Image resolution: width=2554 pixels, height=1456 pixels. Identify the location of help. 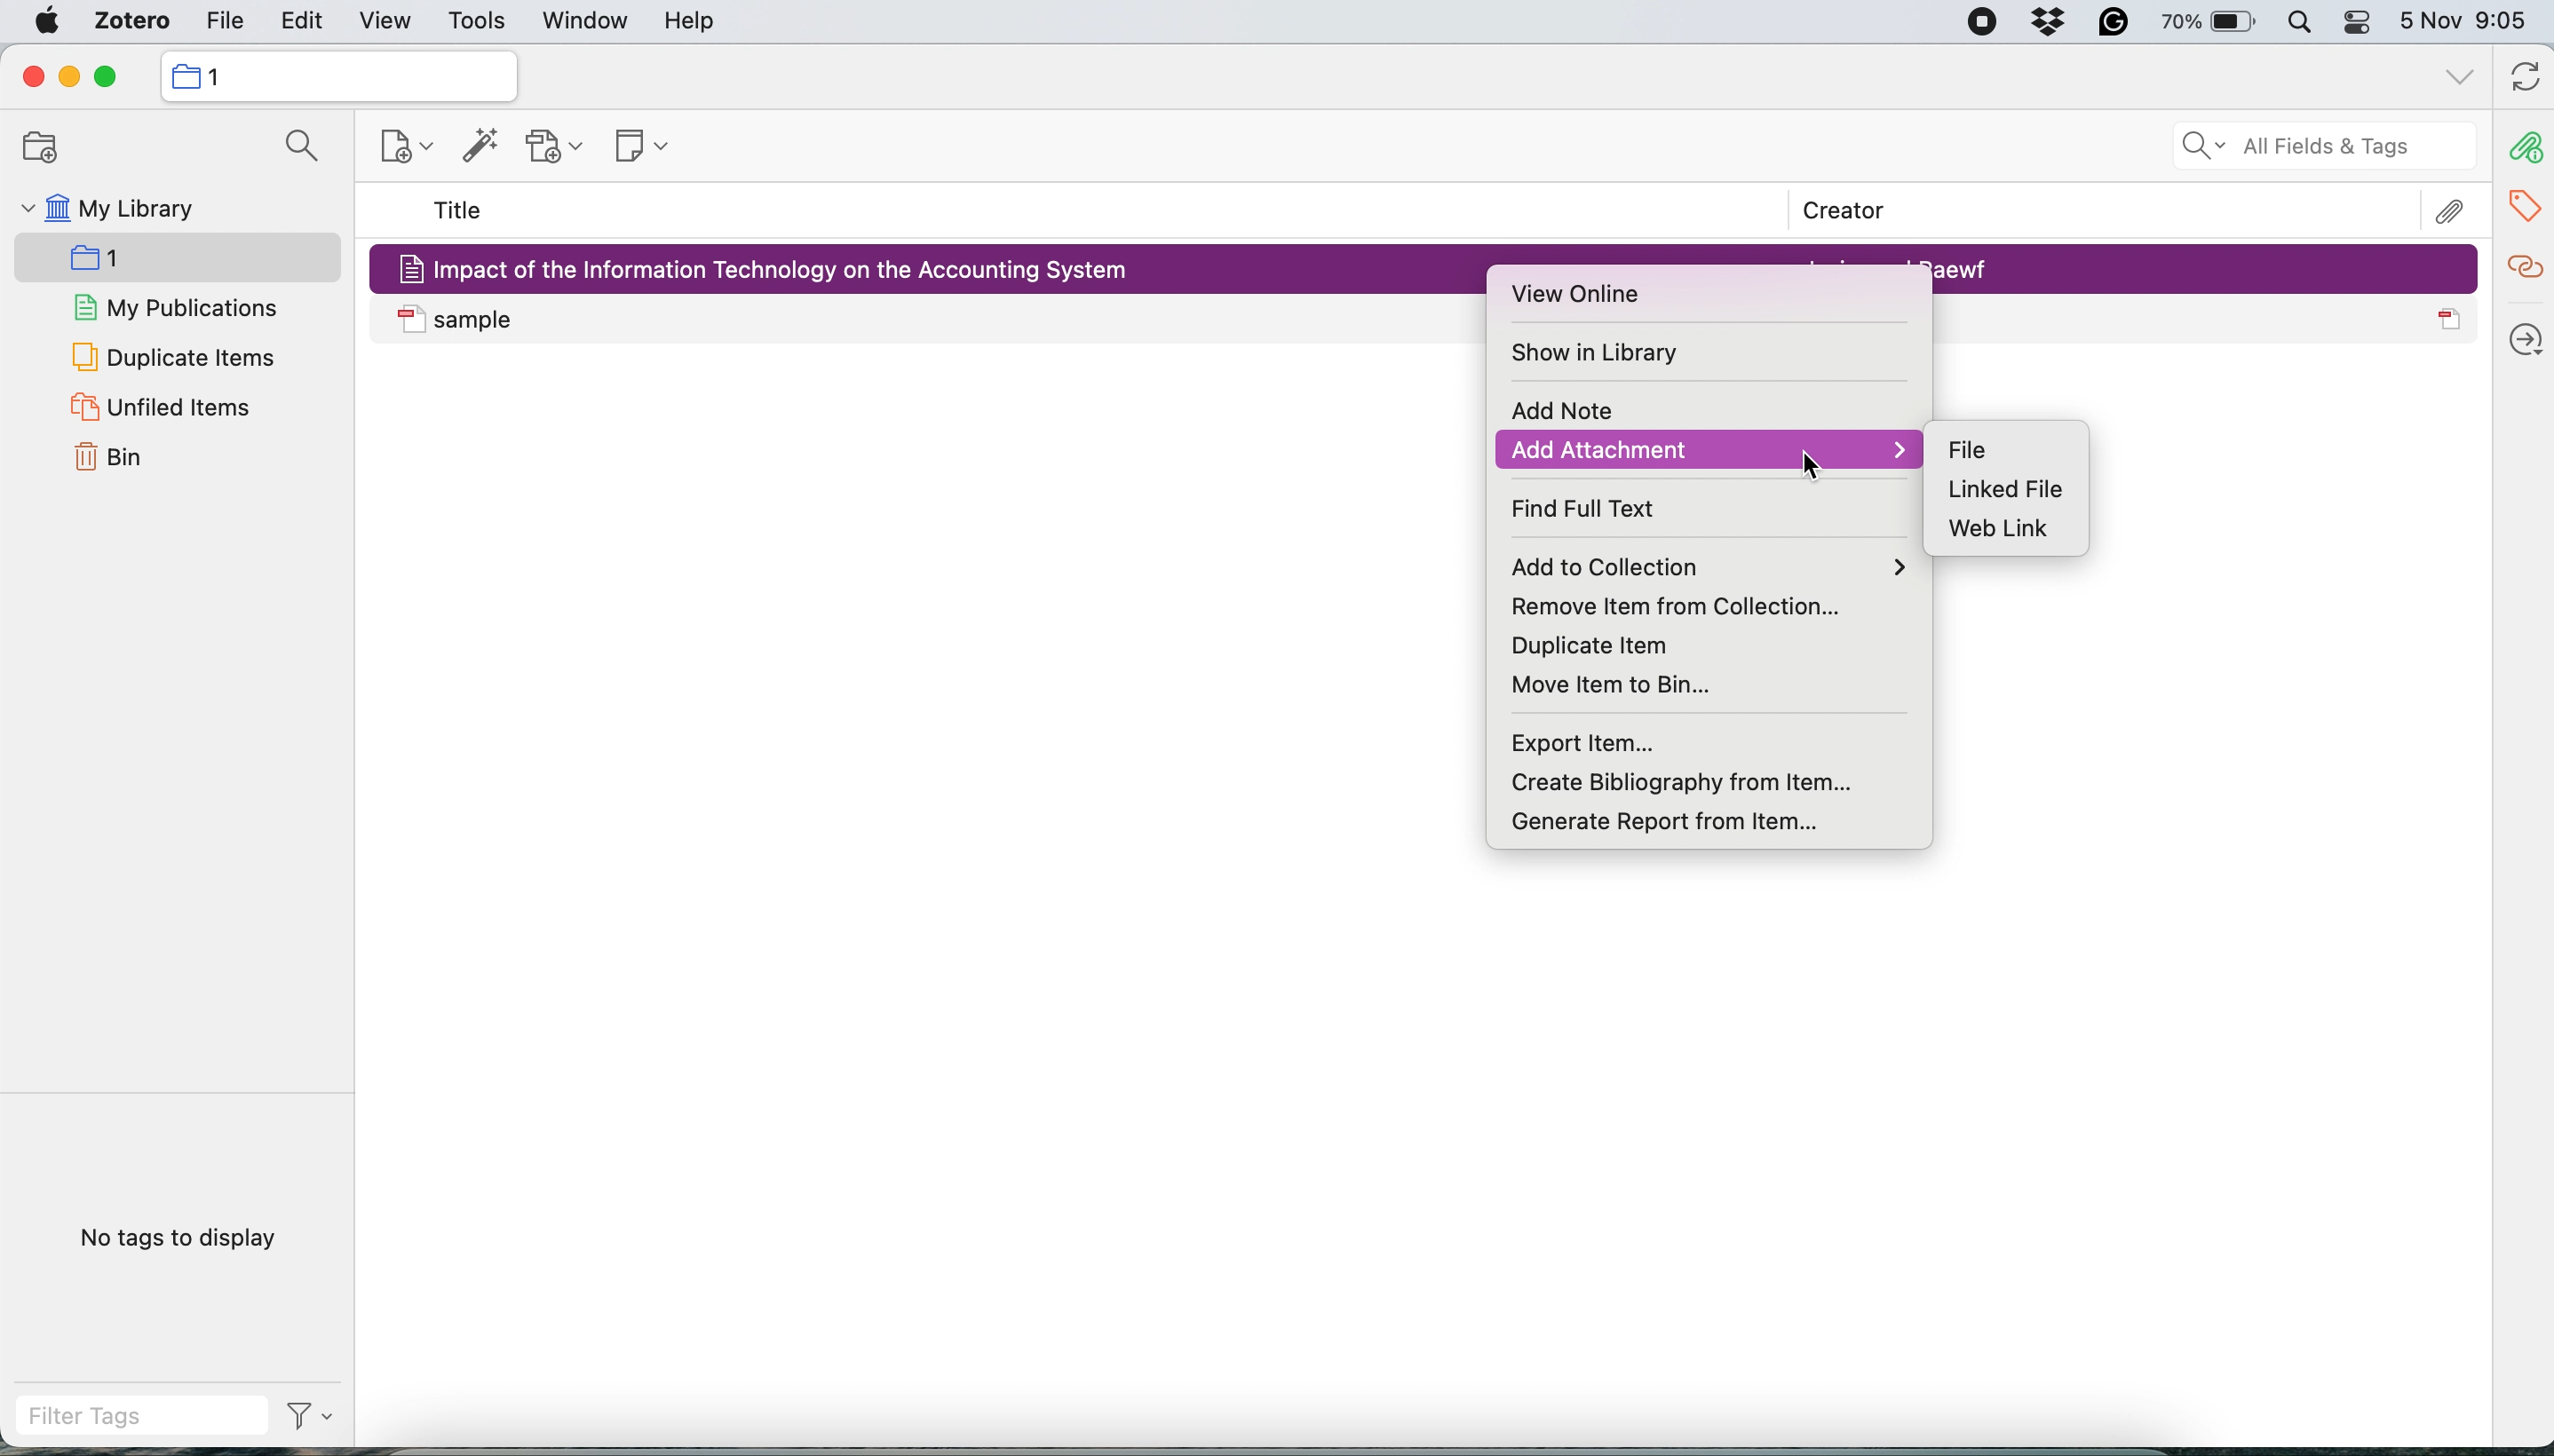
(689, 22).